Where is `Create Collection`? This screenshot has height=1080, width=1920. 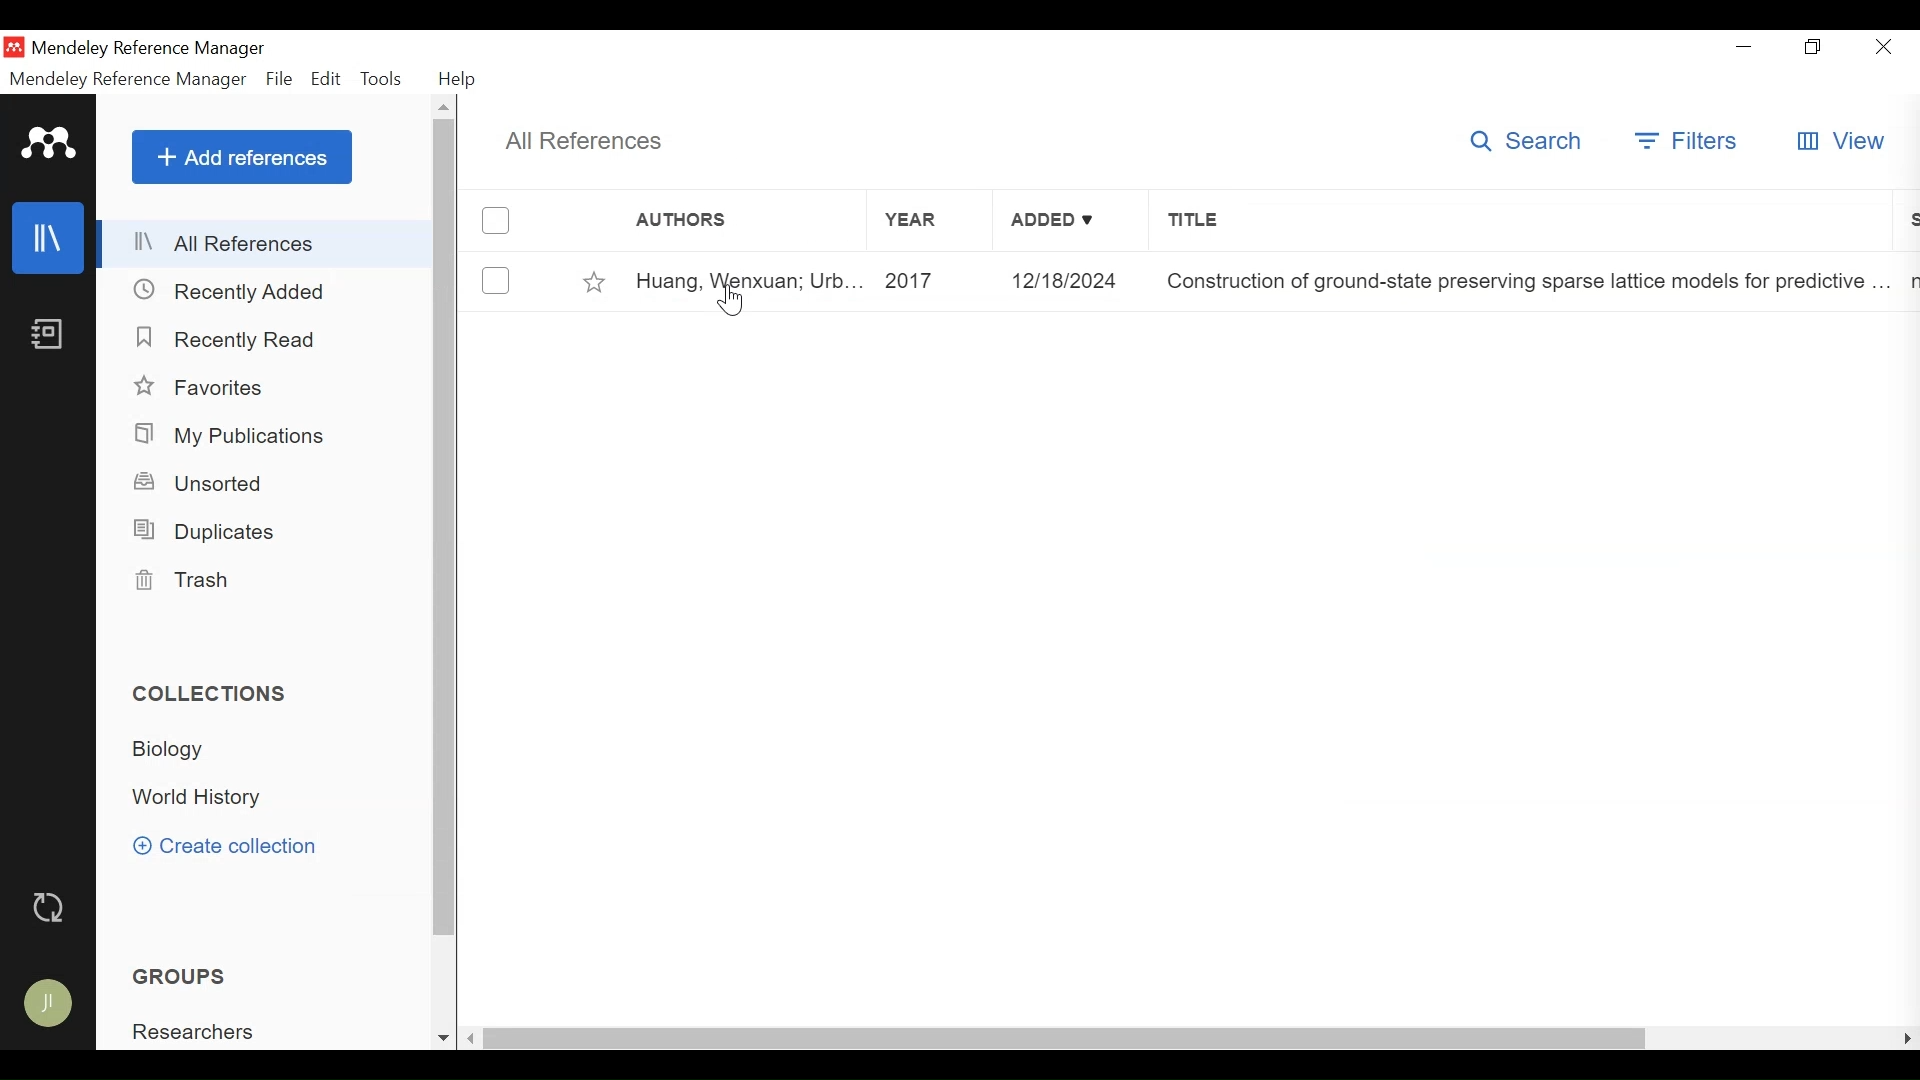
Create Collection is located at coordinates (232, 846).